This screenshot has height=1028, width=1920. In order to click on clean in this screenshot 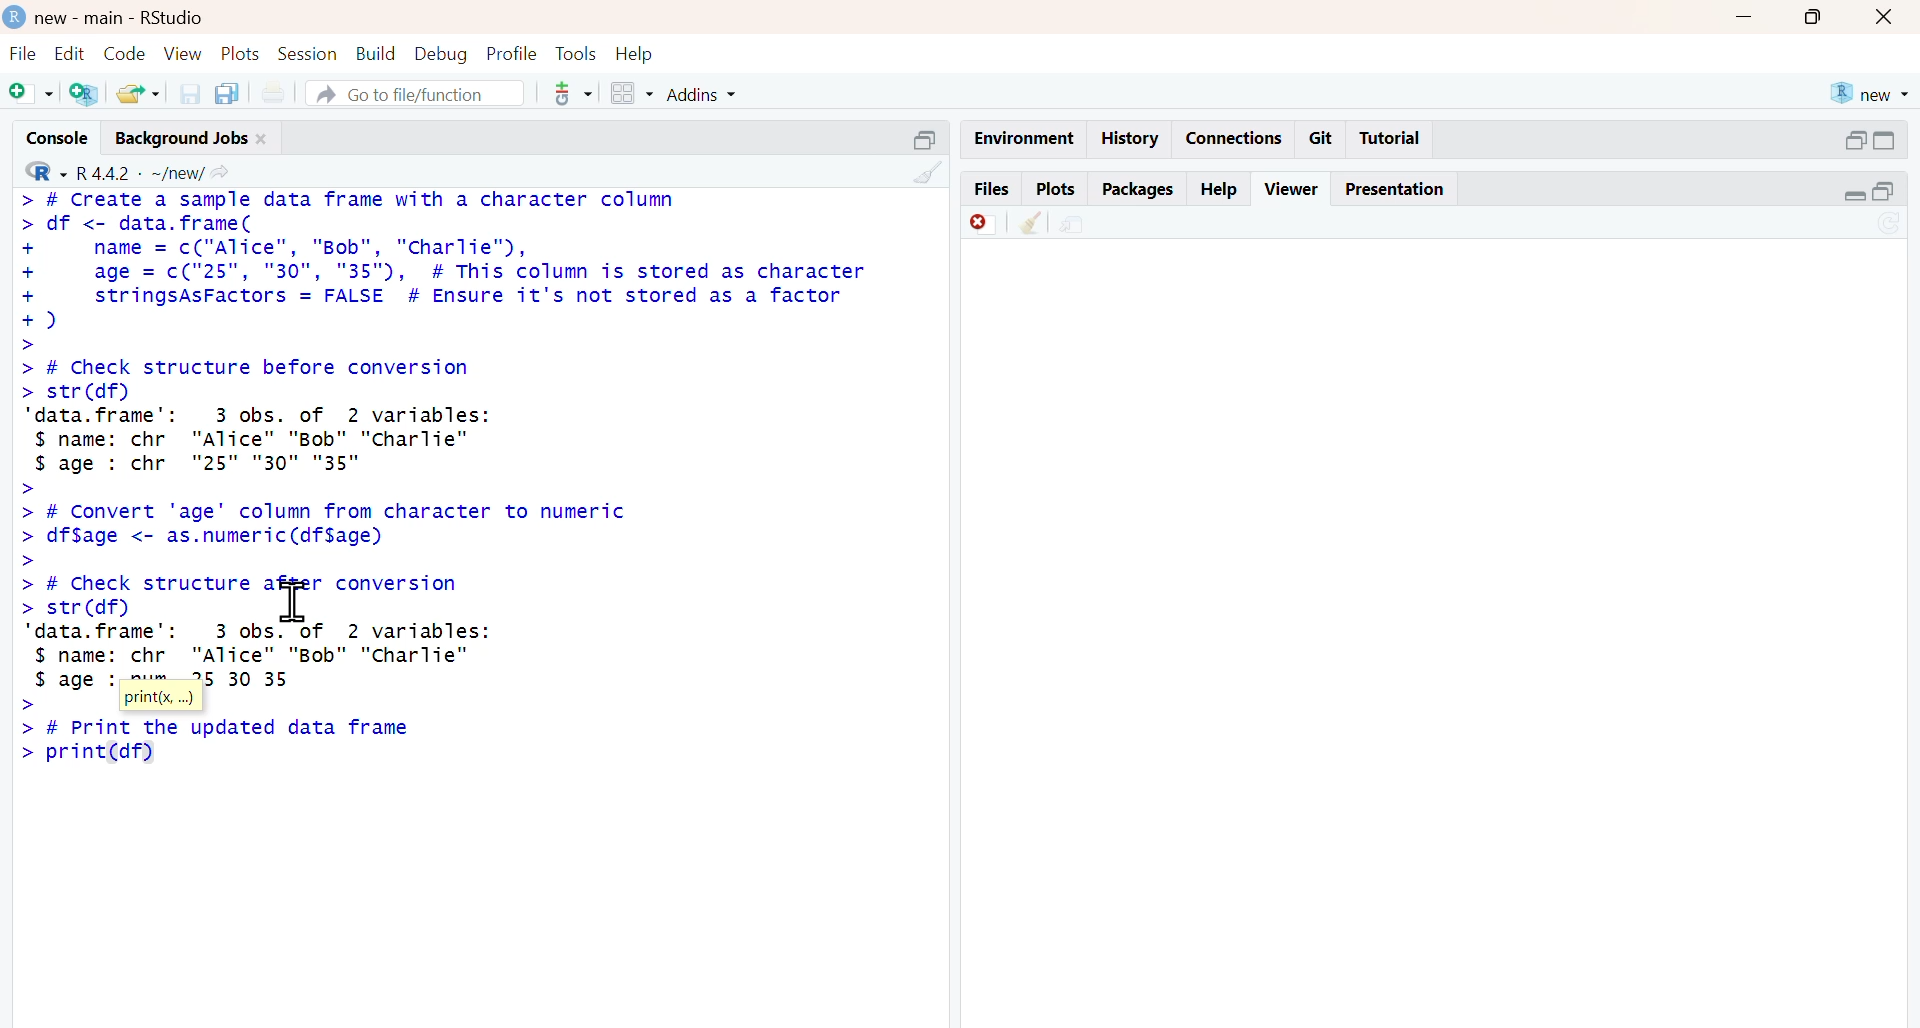, I will do `click(930, 173)`.